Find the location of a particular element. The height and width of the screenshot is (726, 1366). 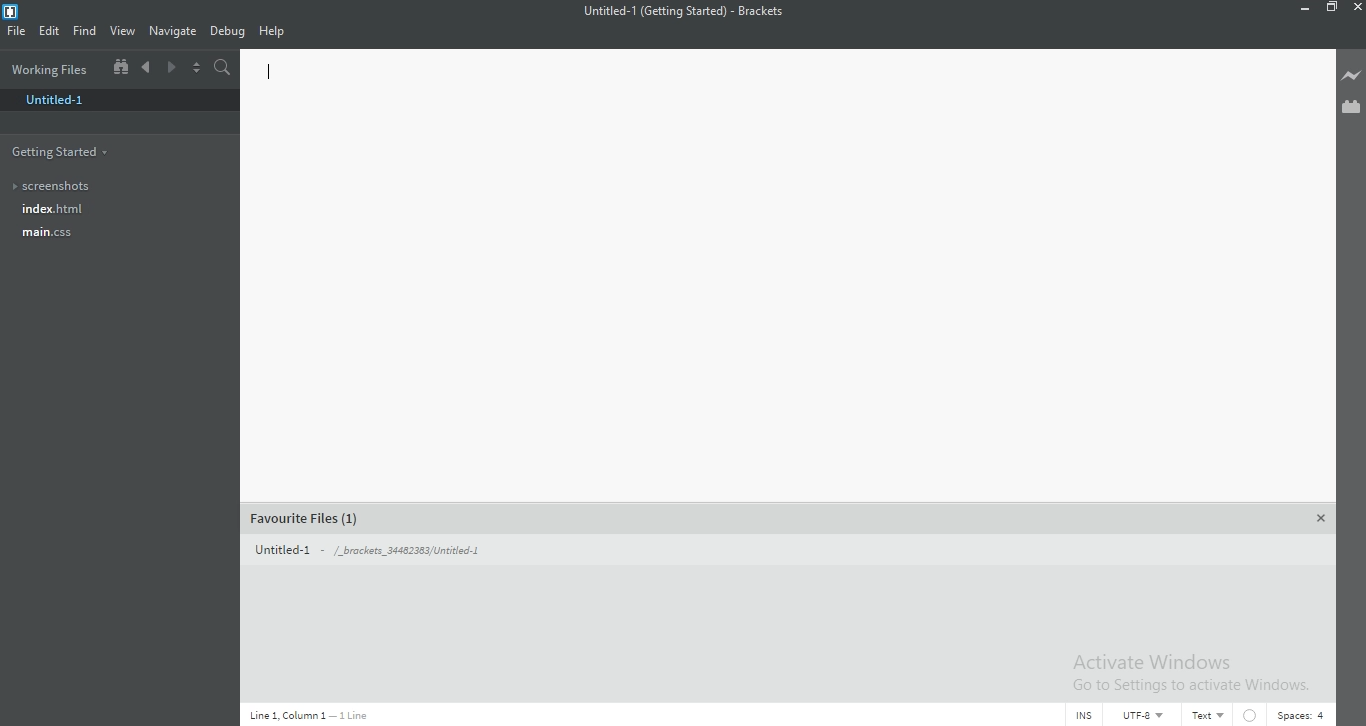

Navigate is located at coordinates (173, 33).